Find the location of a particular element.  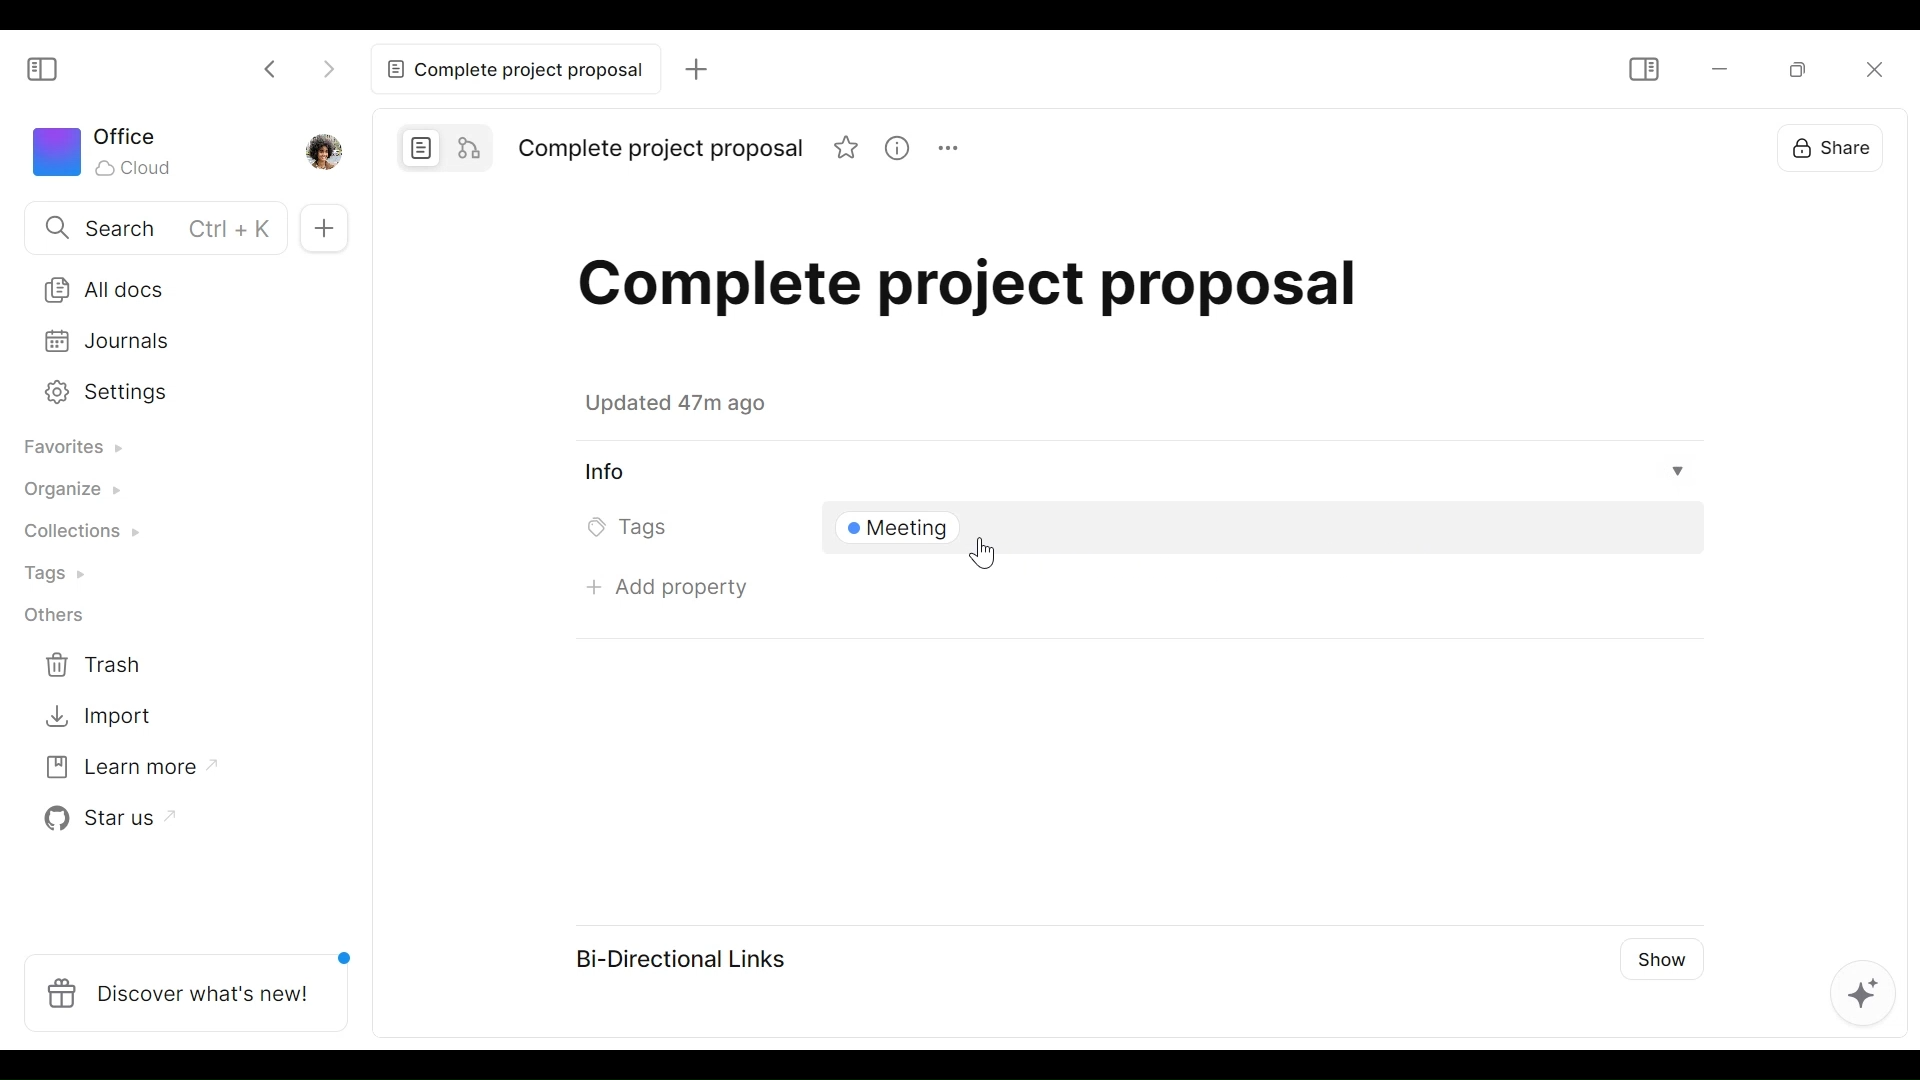

Others is located at coordinates (63, 618).